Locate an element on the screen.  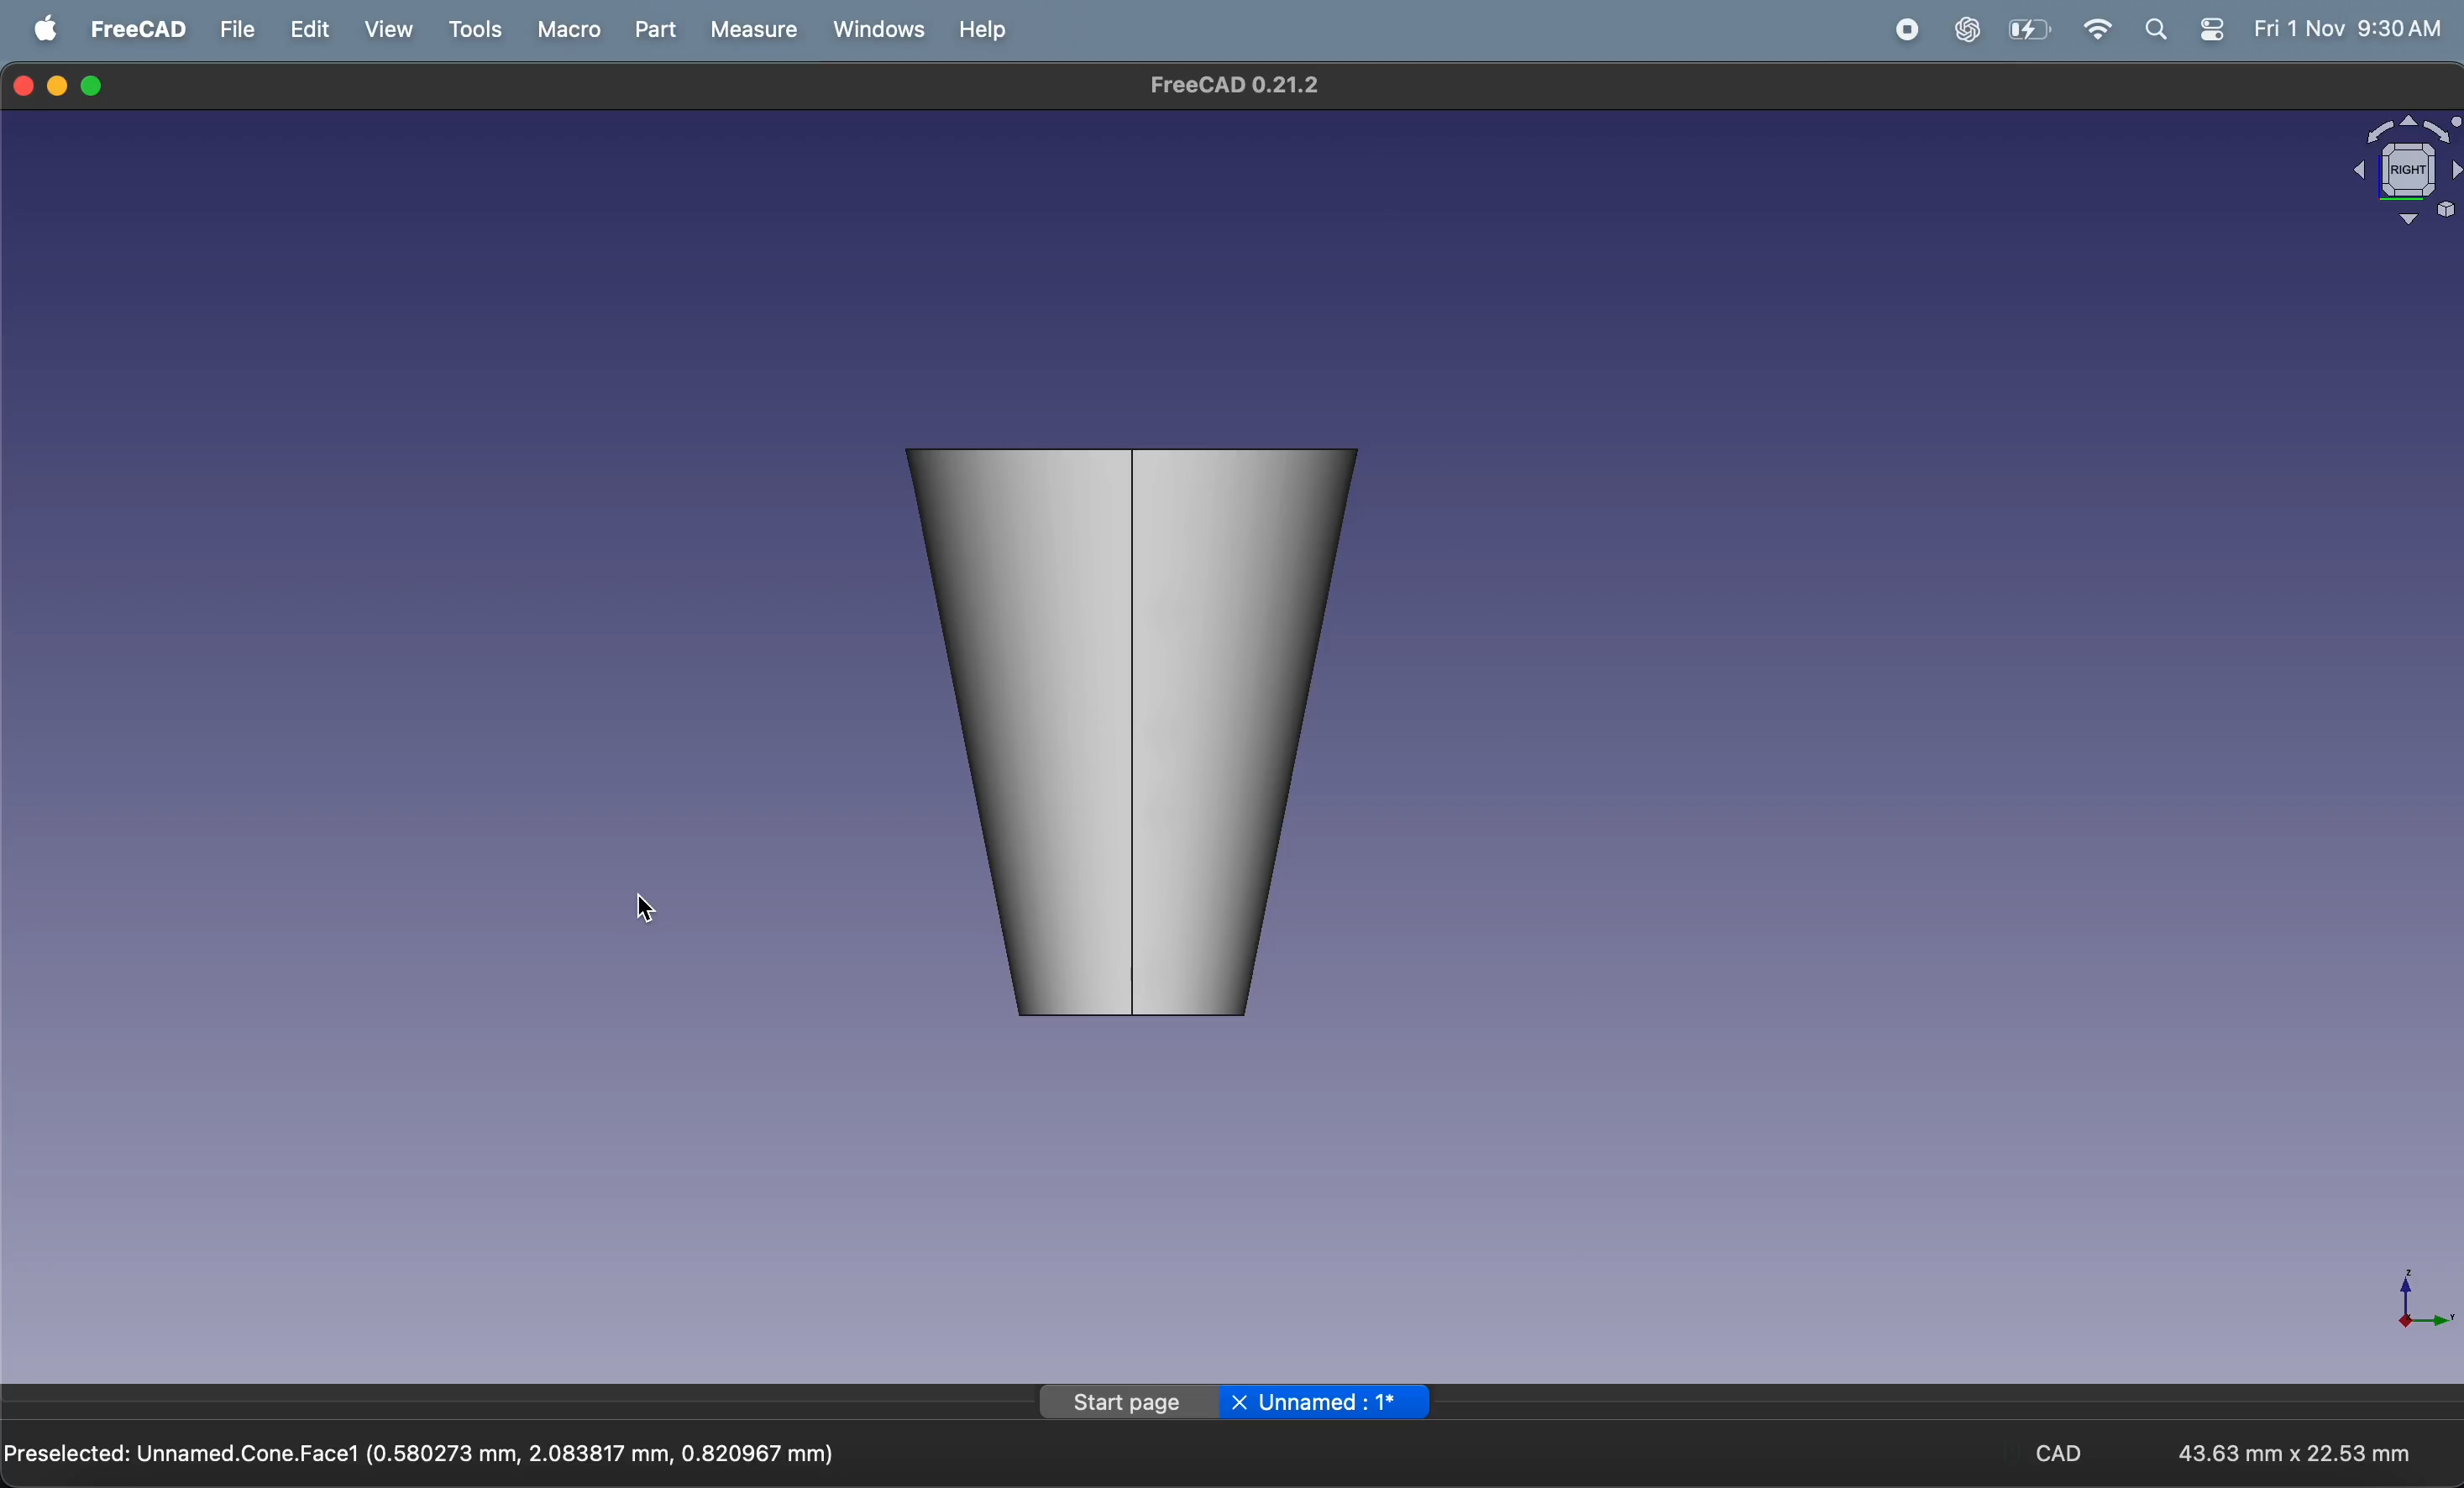
help is located at coordinates (980, 30).